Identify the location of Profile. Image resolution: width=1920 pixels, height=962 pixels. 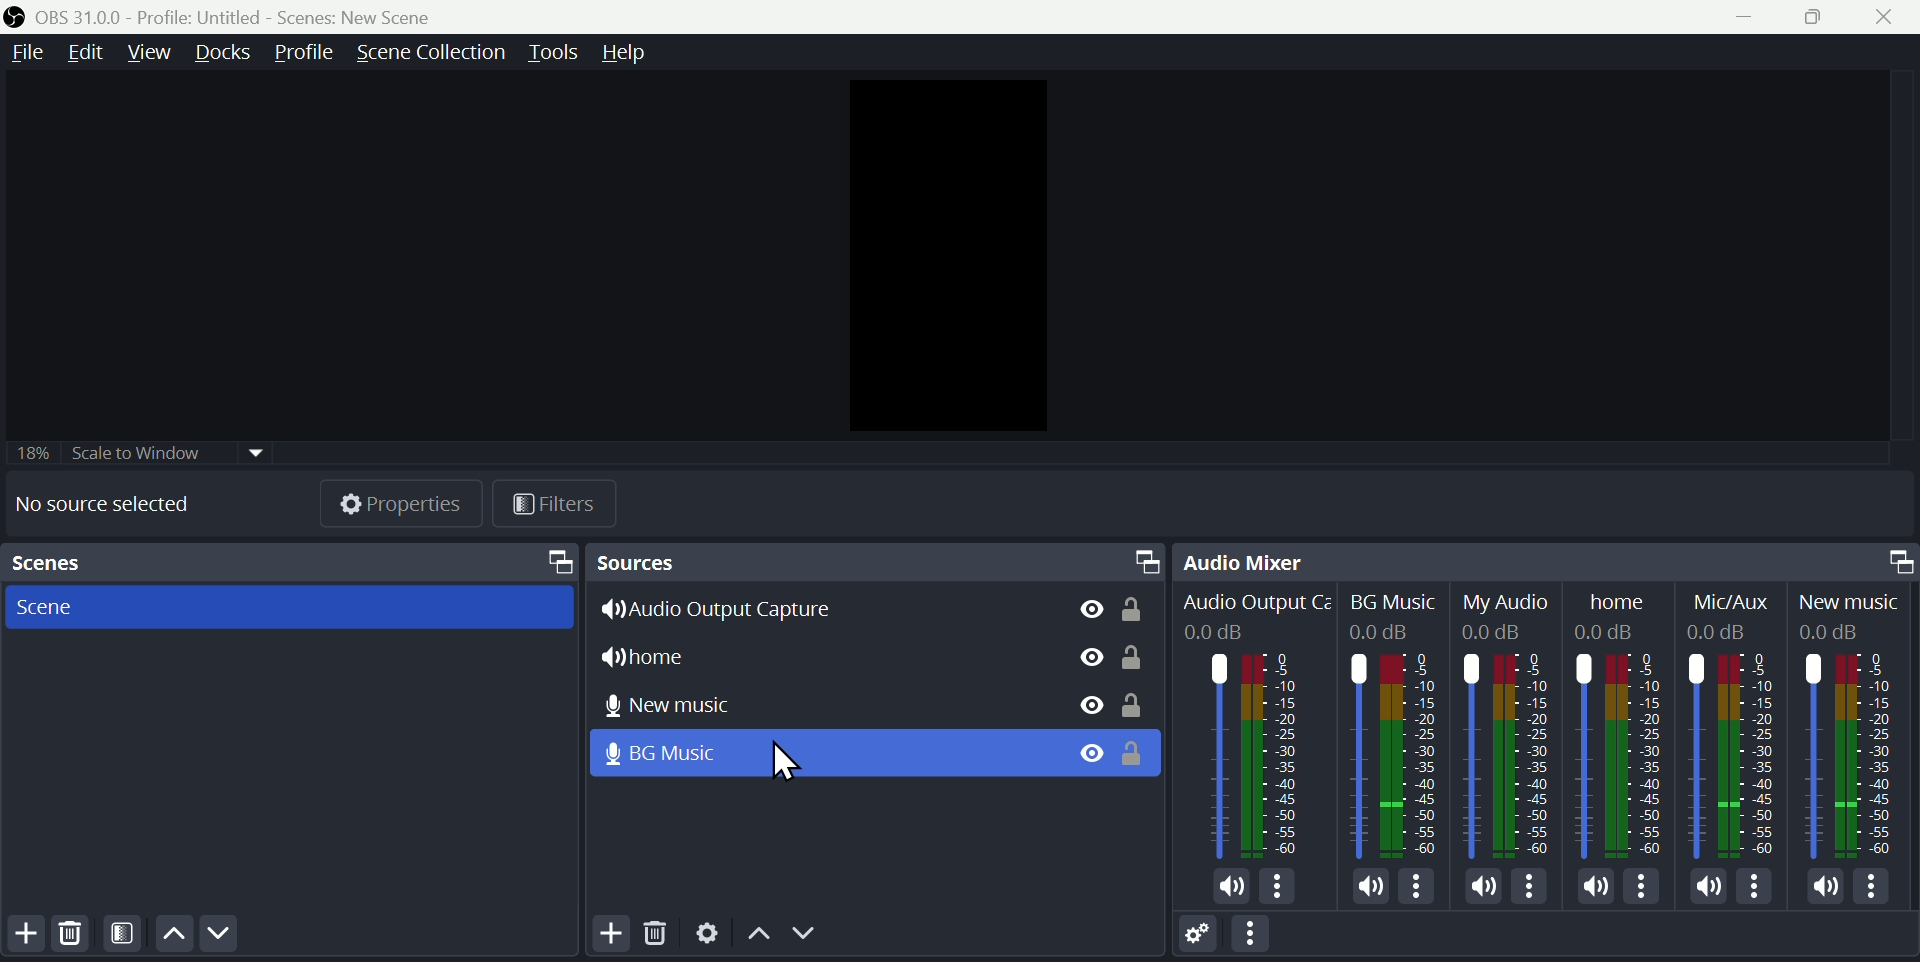
(303, 51).